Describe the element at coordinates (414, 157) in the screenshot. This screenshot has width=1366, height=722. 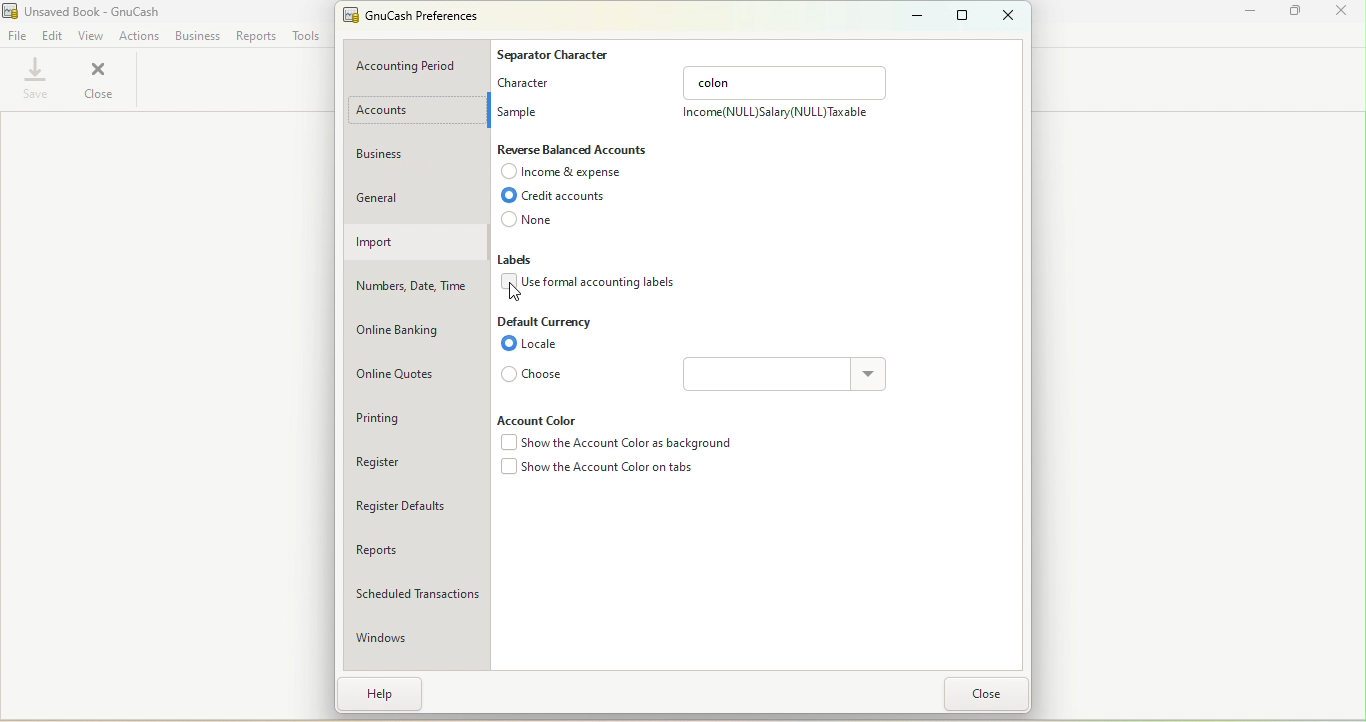
I see `Business` at that location.